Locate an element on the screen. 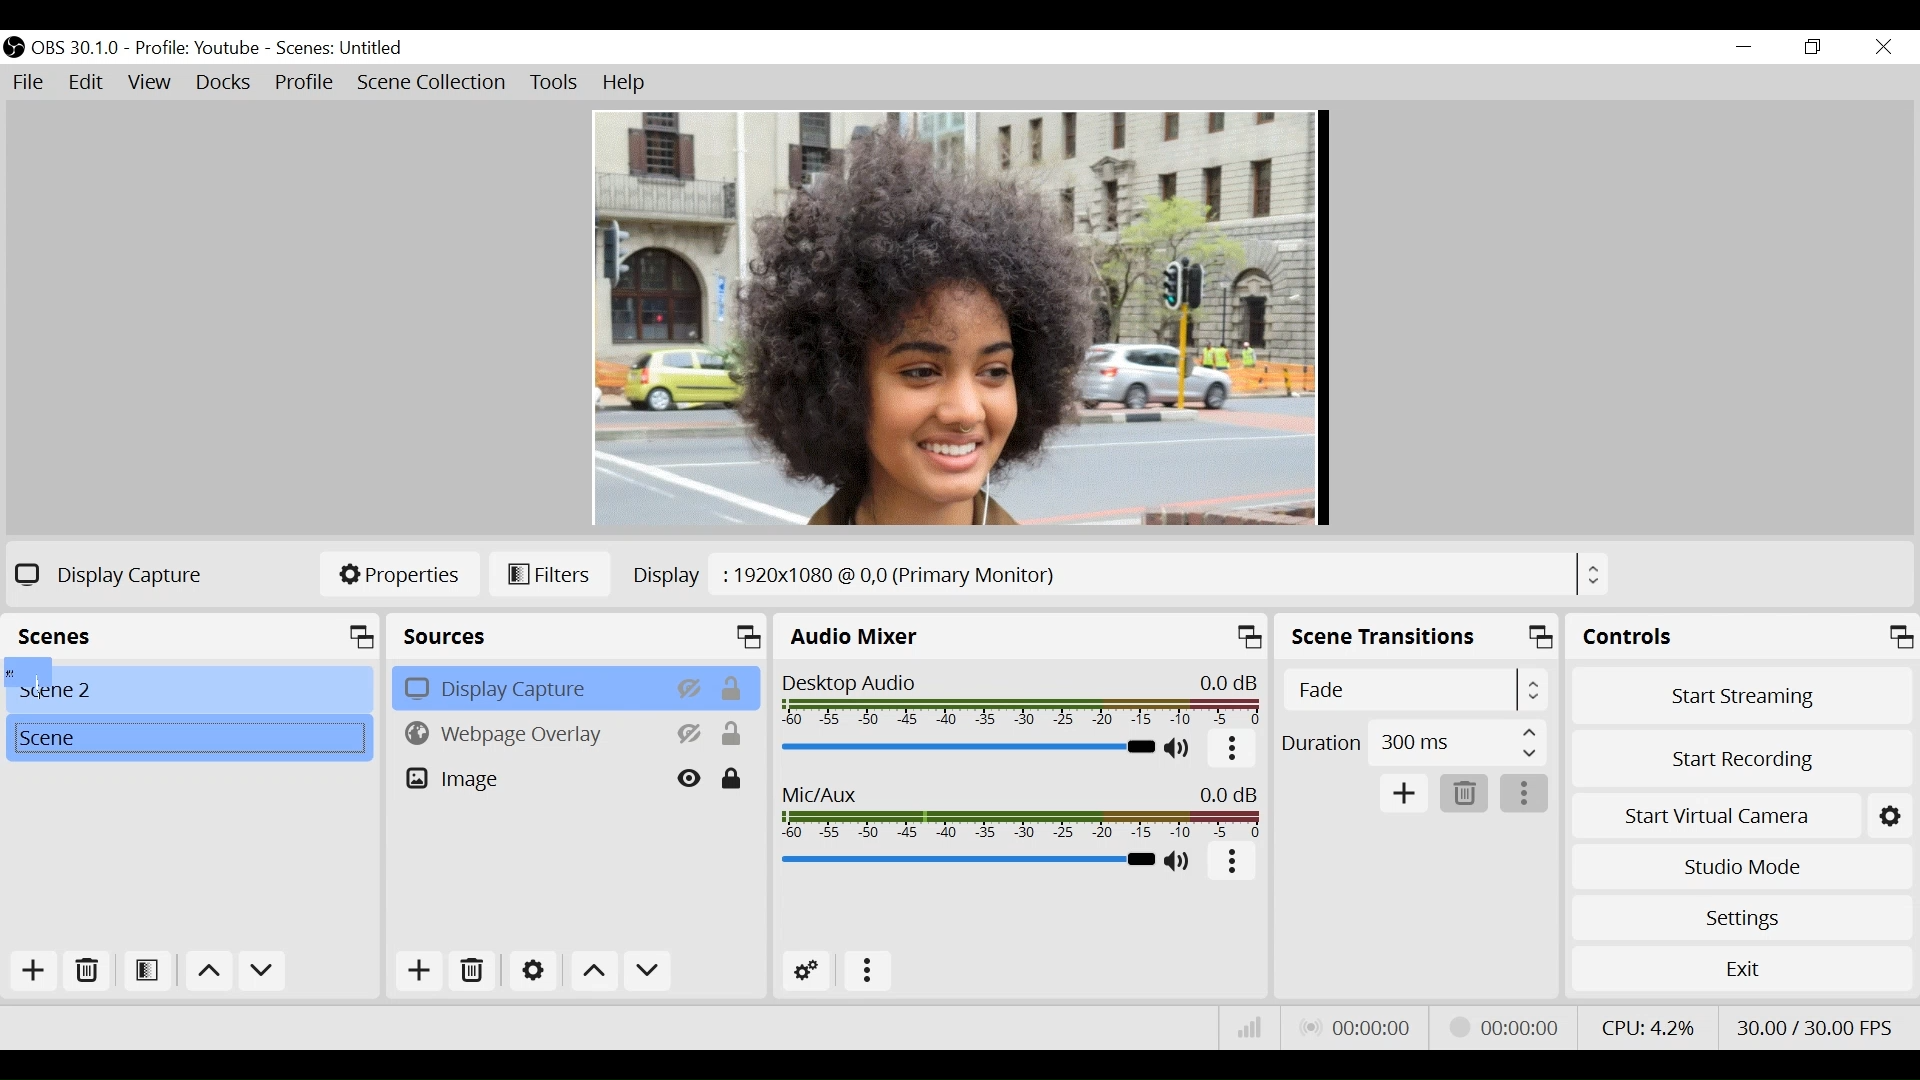 This screenshot has width=1920, height=1080. Exit is located at coordinates (1737, 970).